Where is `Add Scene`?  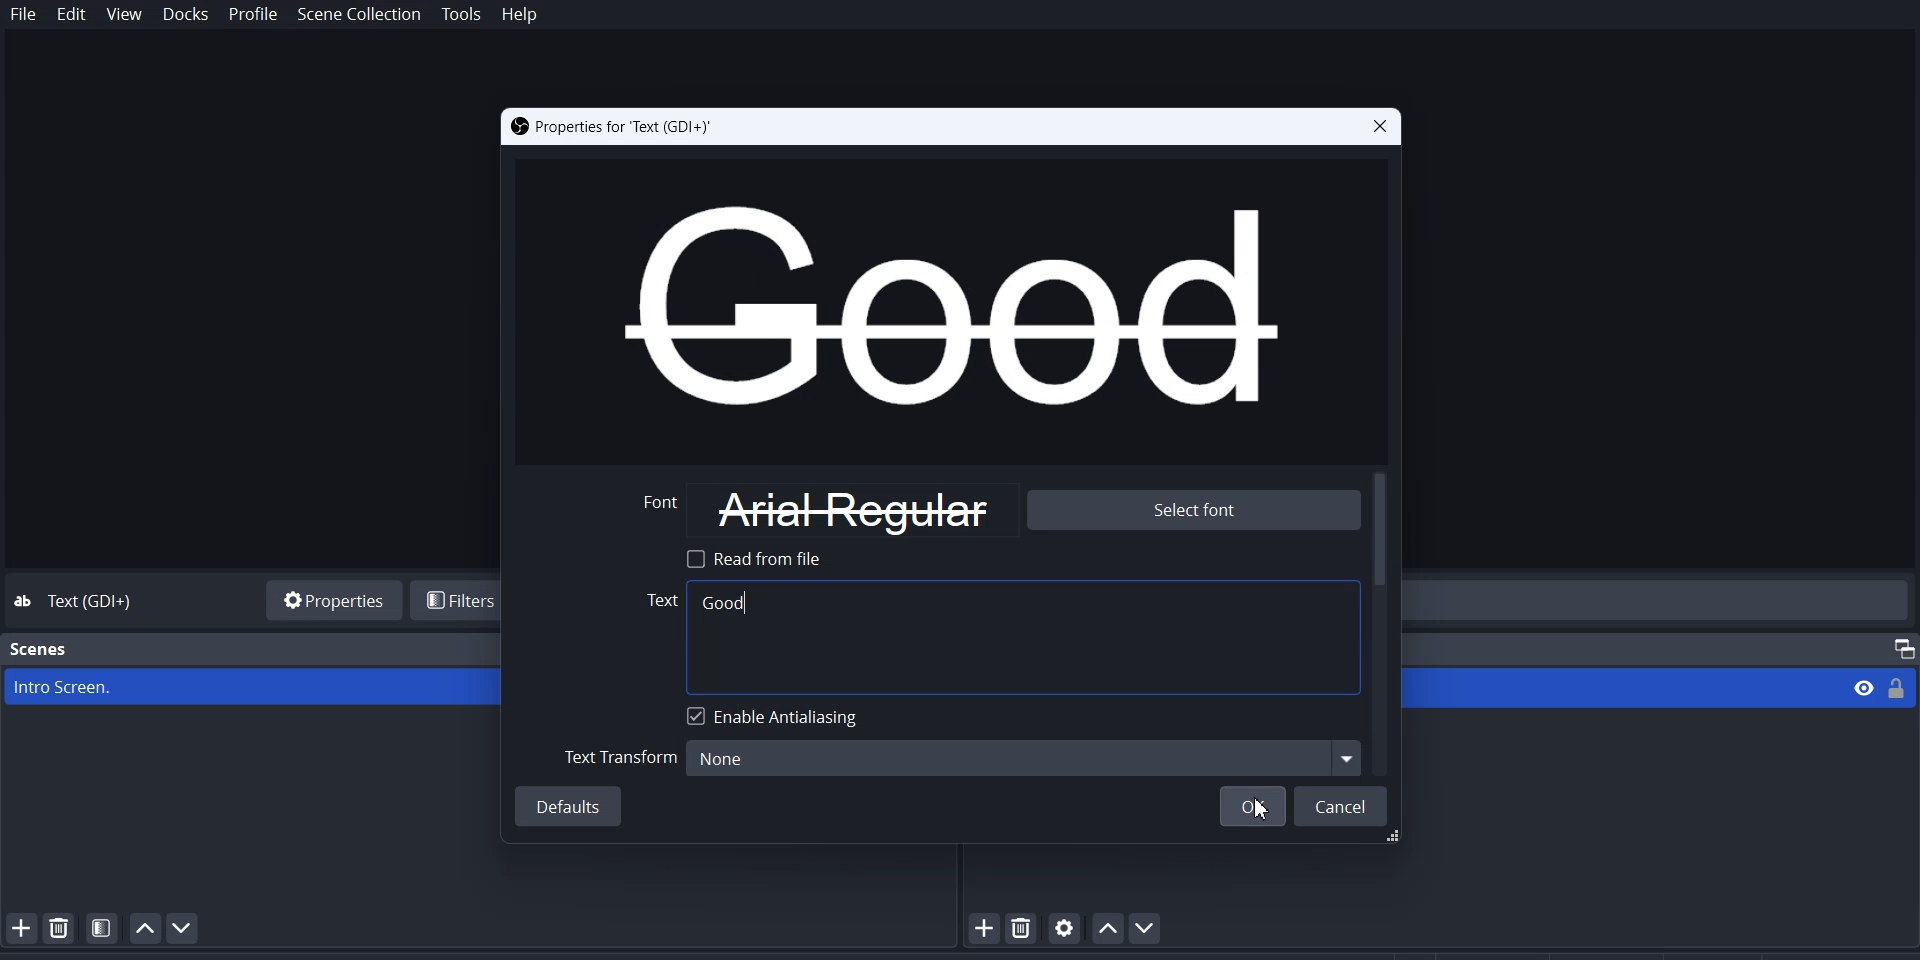
Add Scene is located at coordinates (18, 927).